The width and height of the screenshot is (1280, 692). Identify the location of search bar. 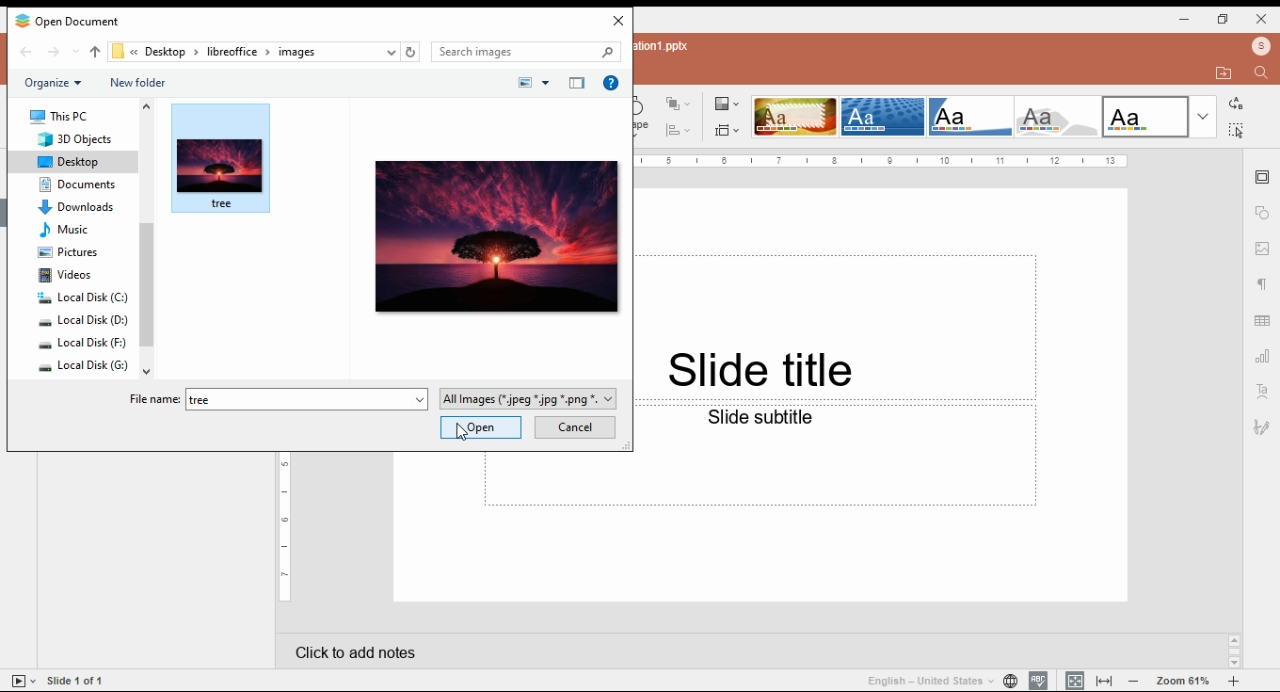
(526, 52).